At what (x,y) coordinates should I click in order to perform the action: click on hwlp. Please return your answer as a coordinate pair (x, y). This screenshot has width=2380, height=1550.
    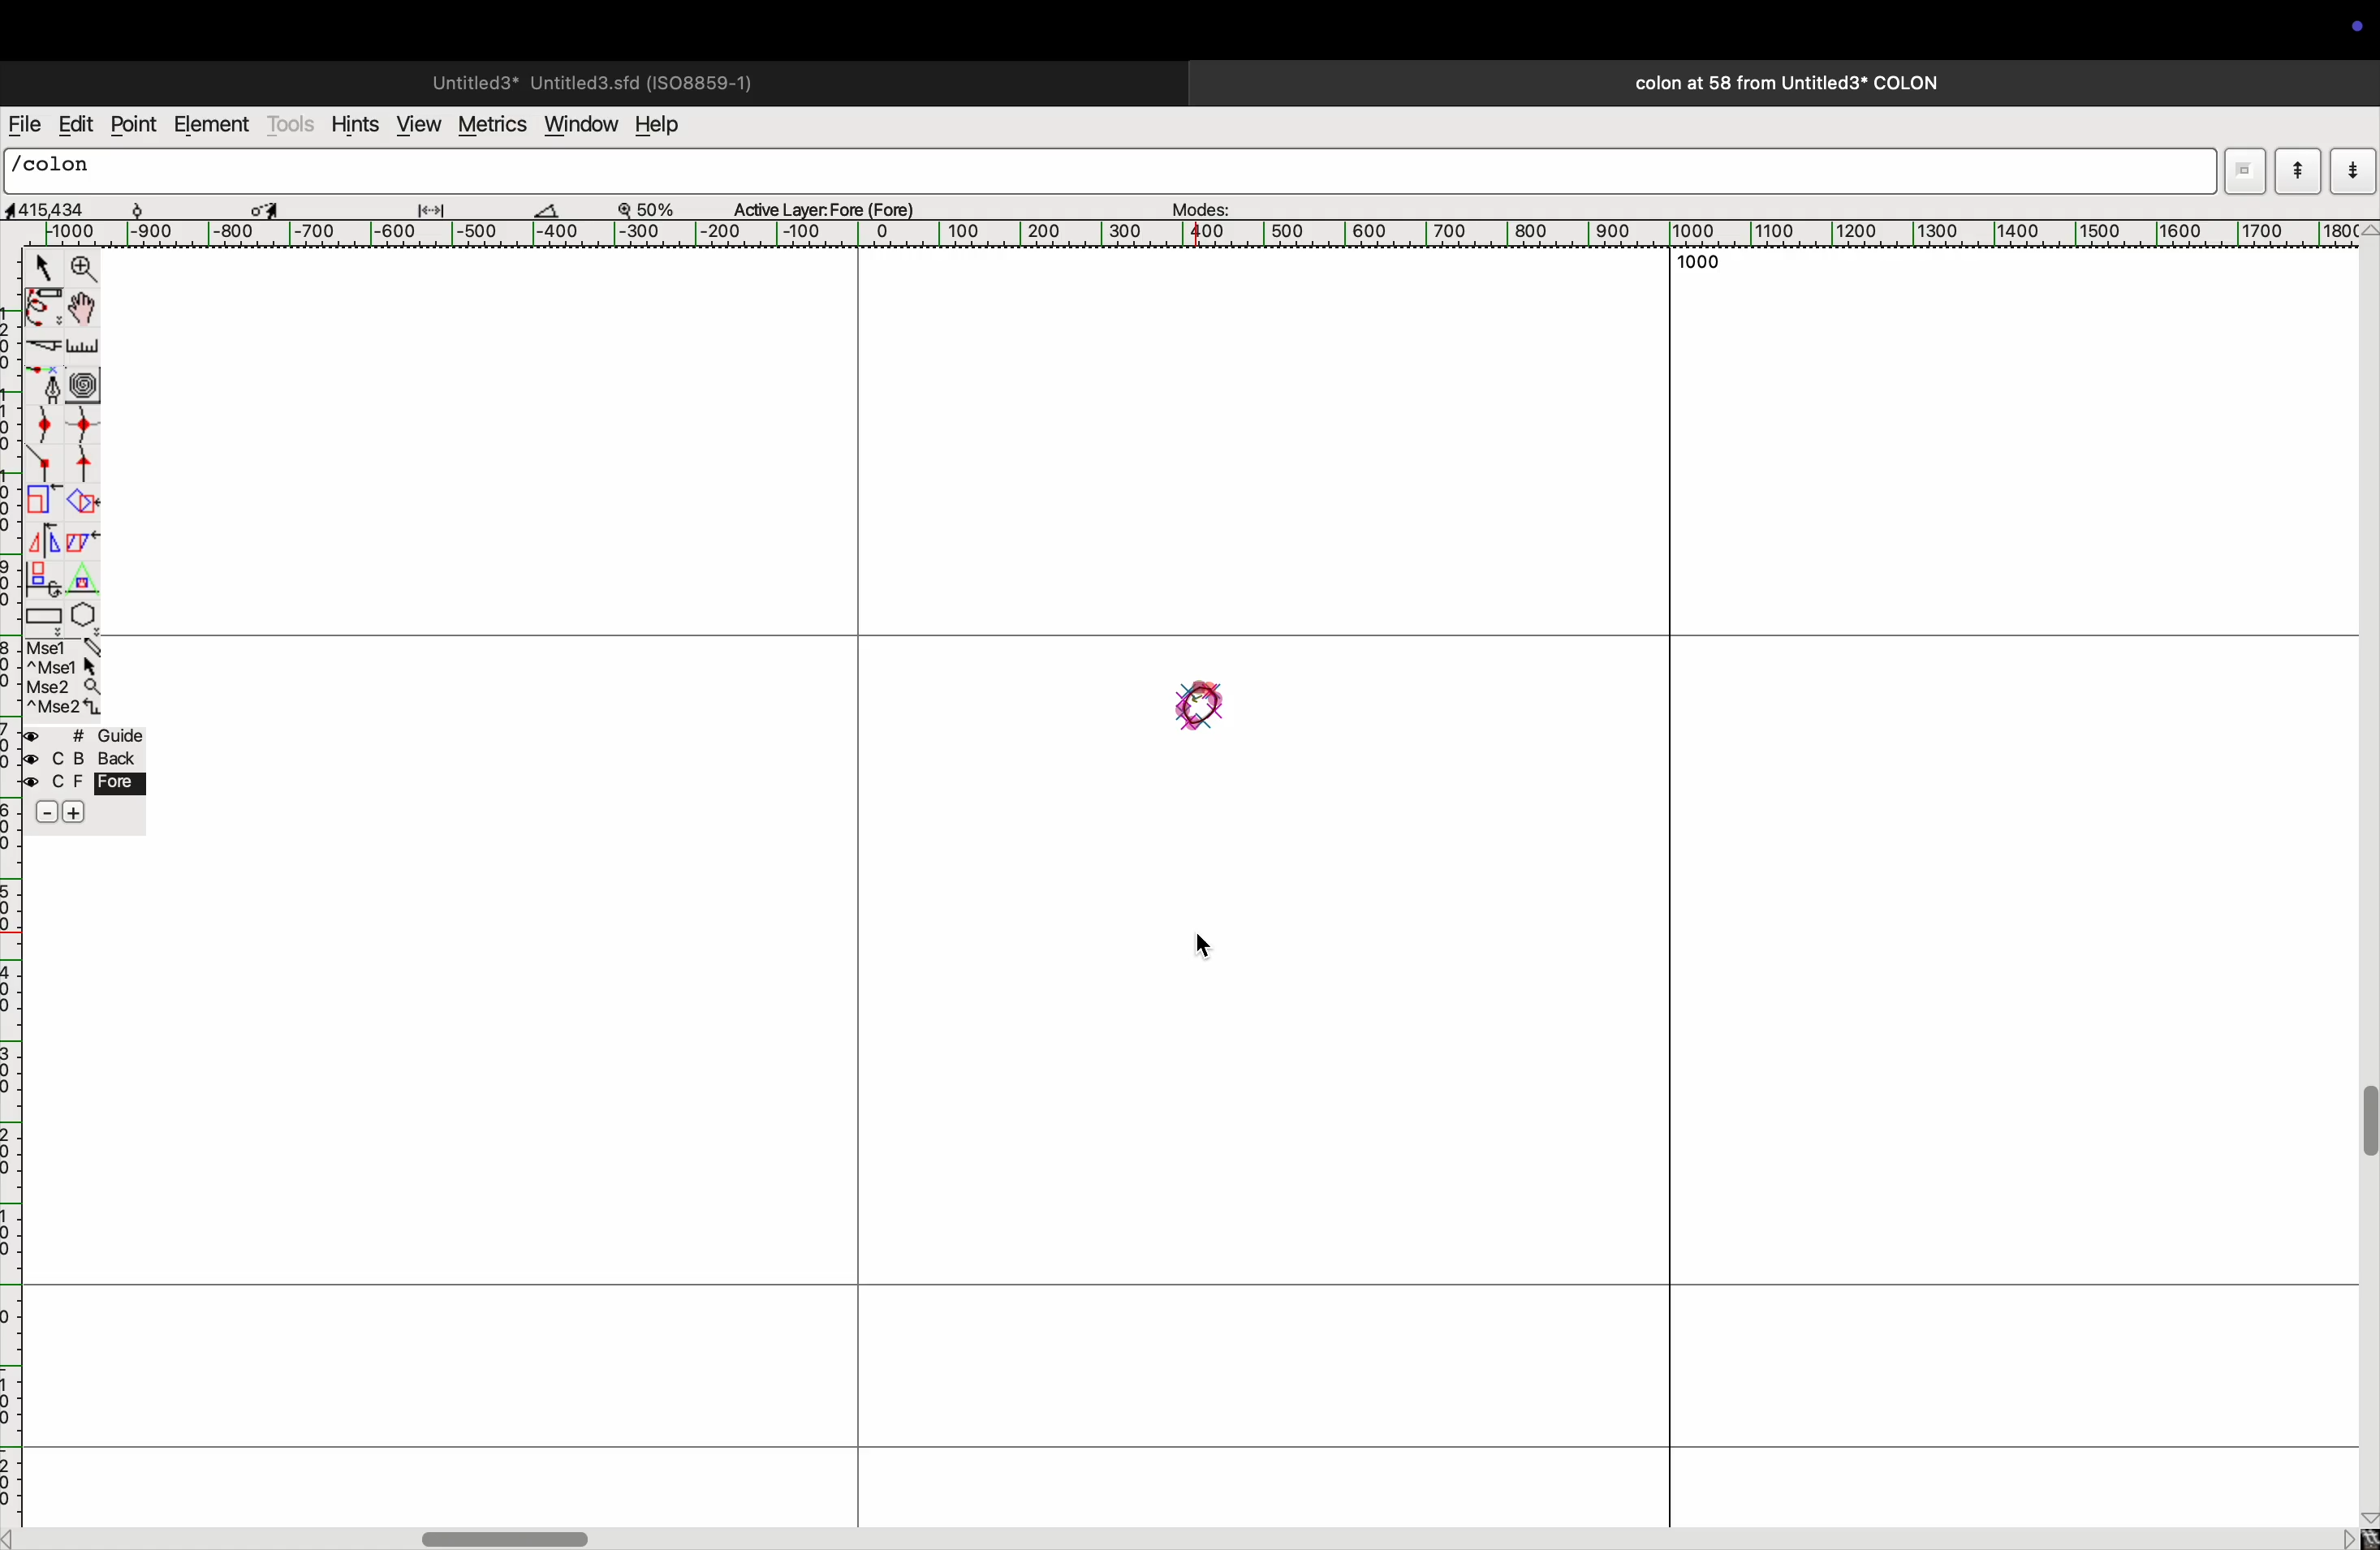
    Looking at the image, I should click on (670, 126).